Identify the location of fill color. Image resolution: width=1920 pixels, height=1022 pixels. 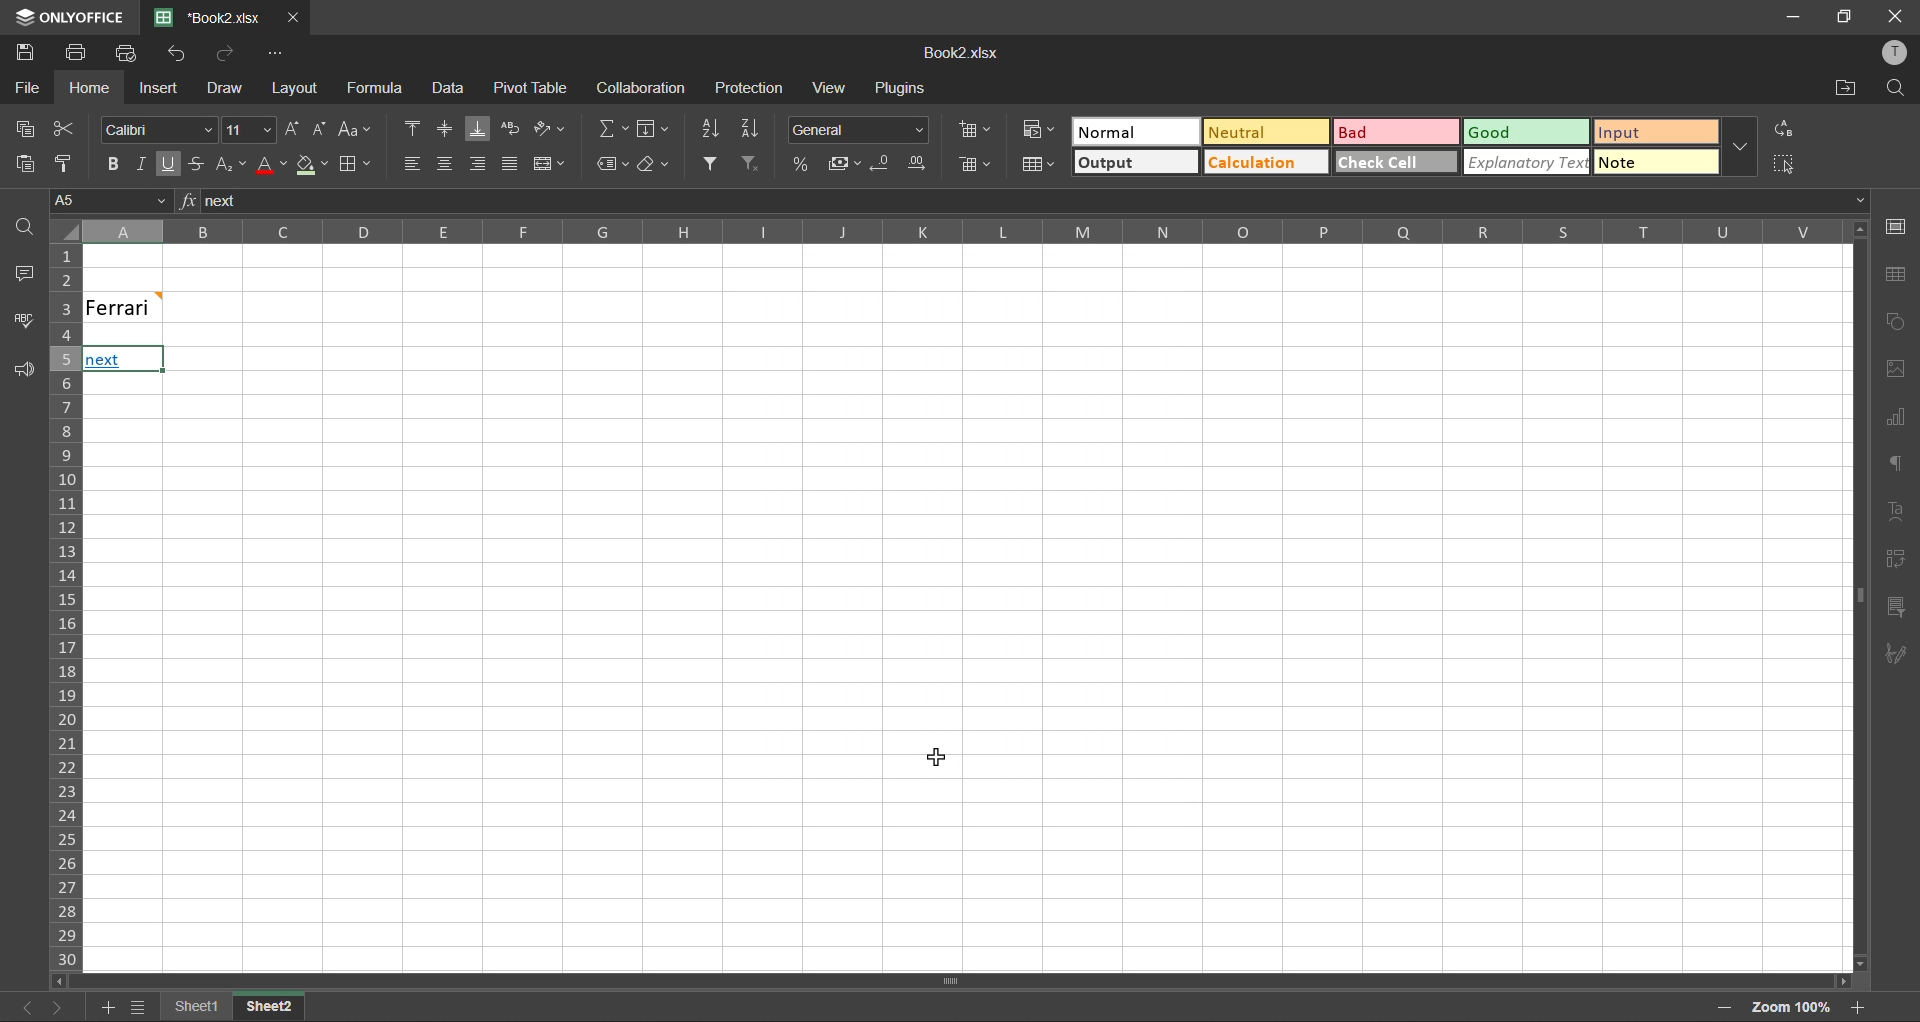
(309, 170).